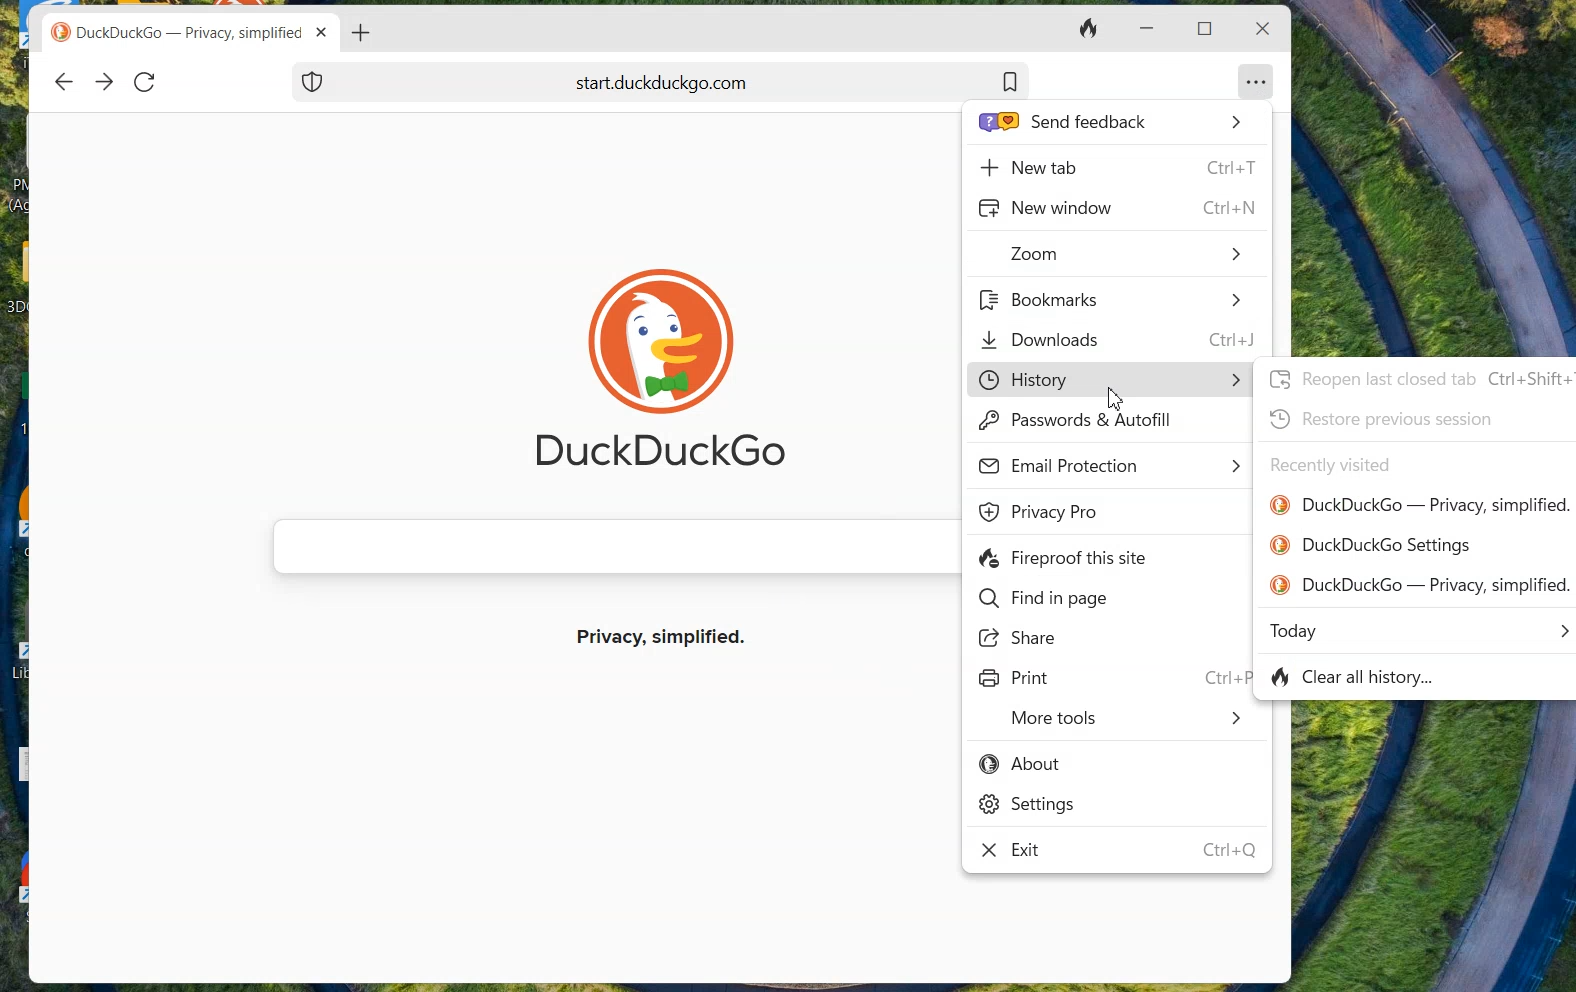  Describe the element at coordinates (1109, 123) in the screenshot. I see `Send feedback` at that location.